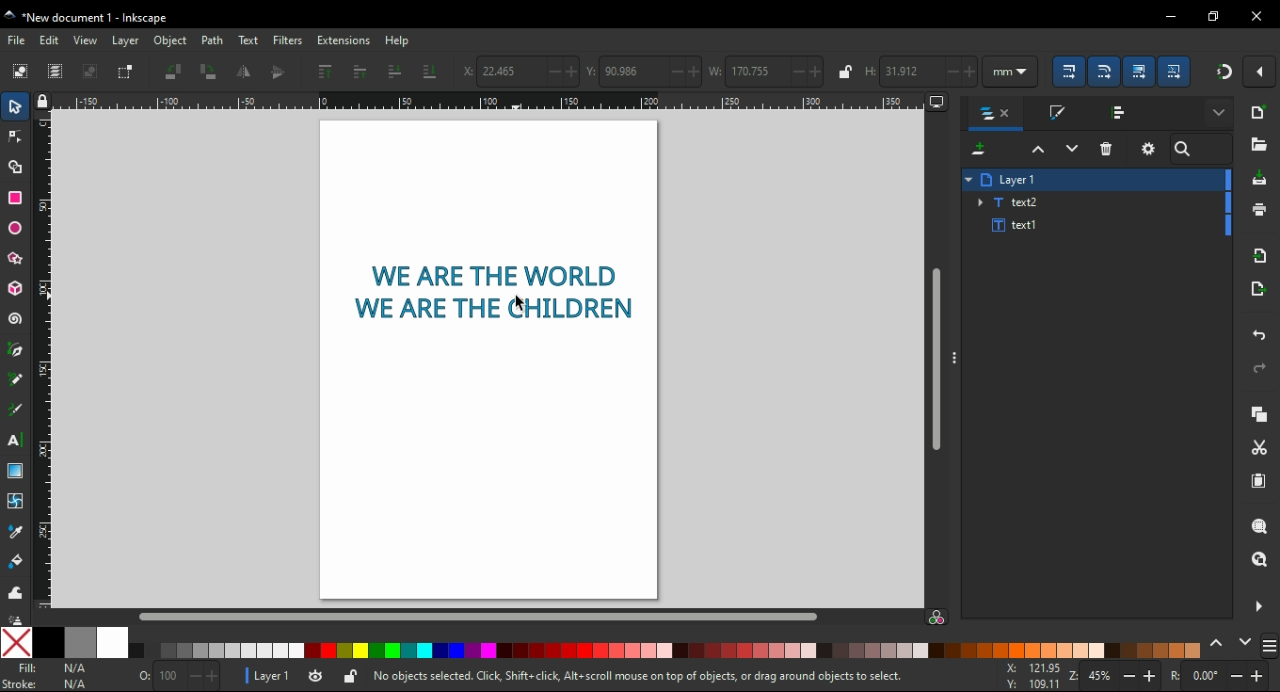 Image resolution: width=1280 pixels, height=692 pixels. I want to click on import, so click(1259, 257).